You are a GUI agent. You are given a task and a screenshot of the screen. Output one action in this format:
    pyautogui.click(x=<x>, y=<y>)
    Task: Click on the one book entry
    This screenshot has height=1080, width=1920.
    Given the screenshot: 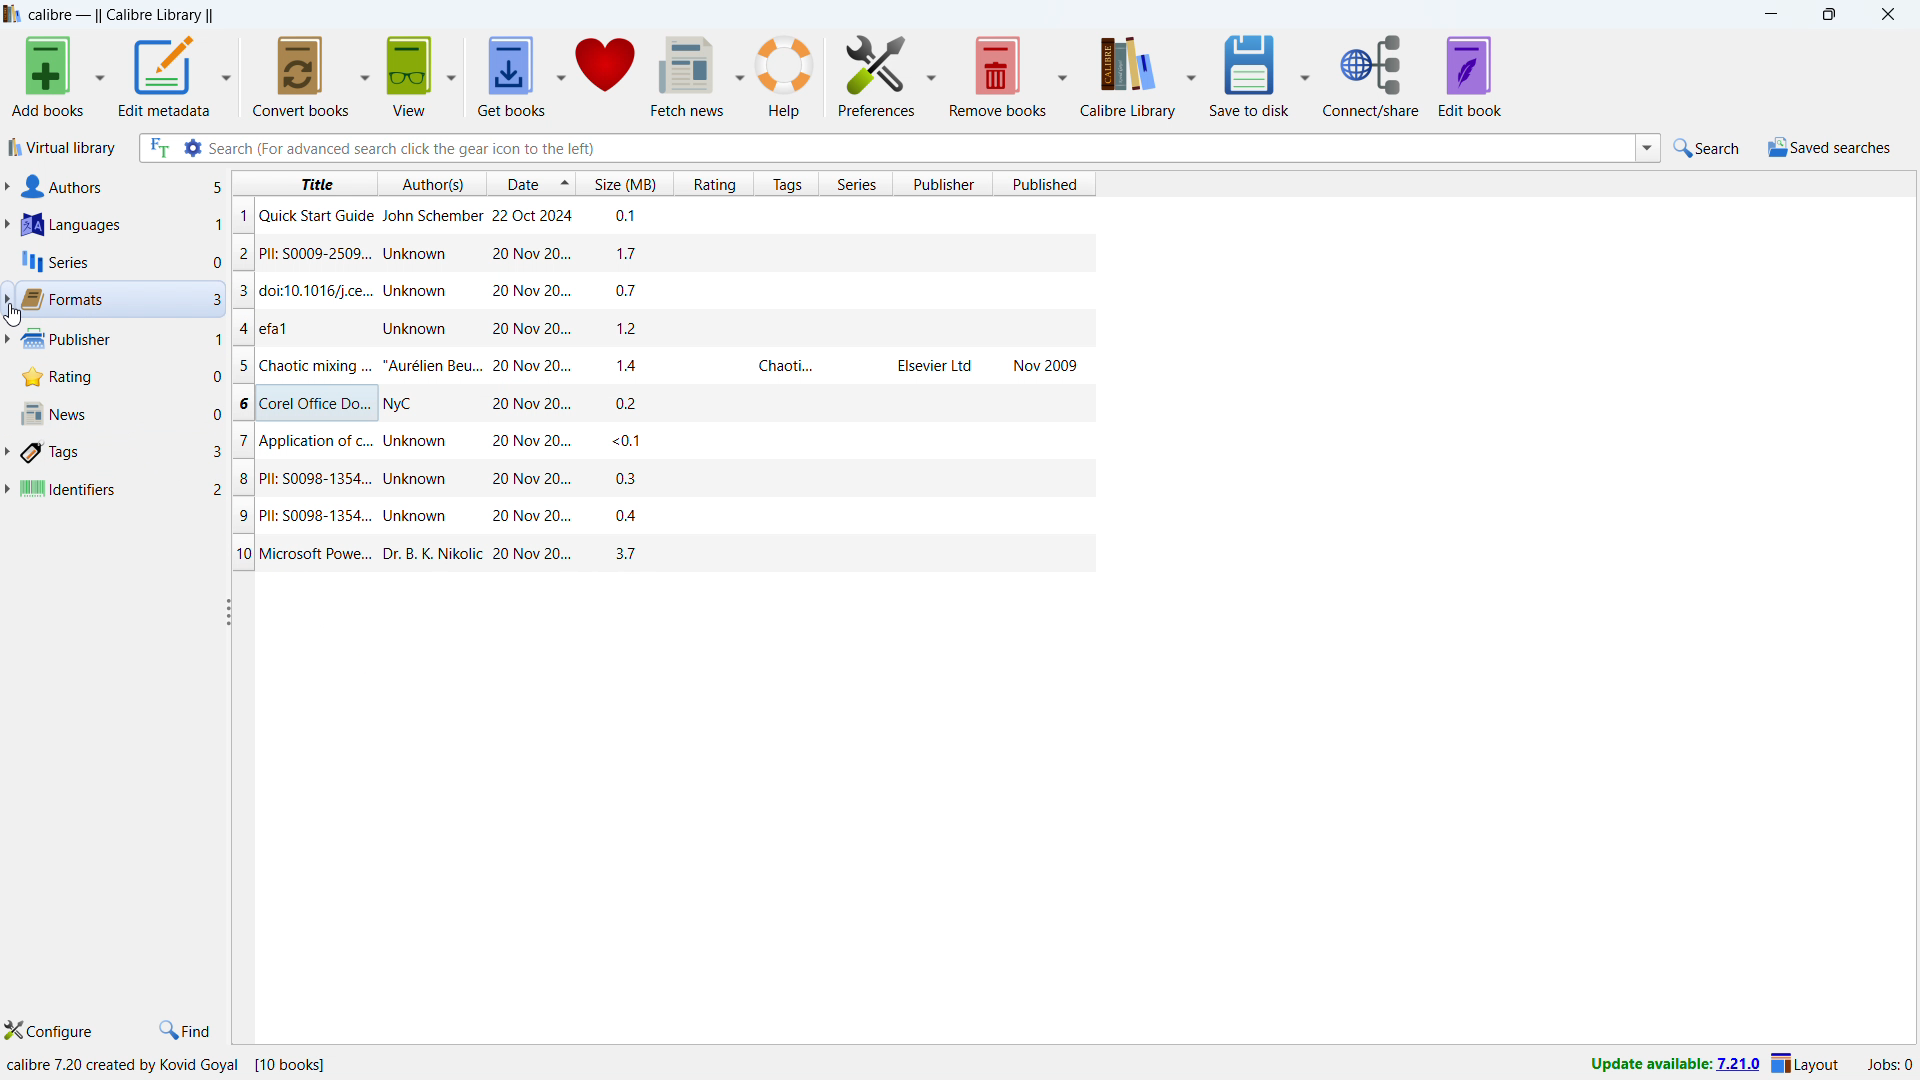 What is the action you would take?
    pyautogui.click(x=664, y=517)
    